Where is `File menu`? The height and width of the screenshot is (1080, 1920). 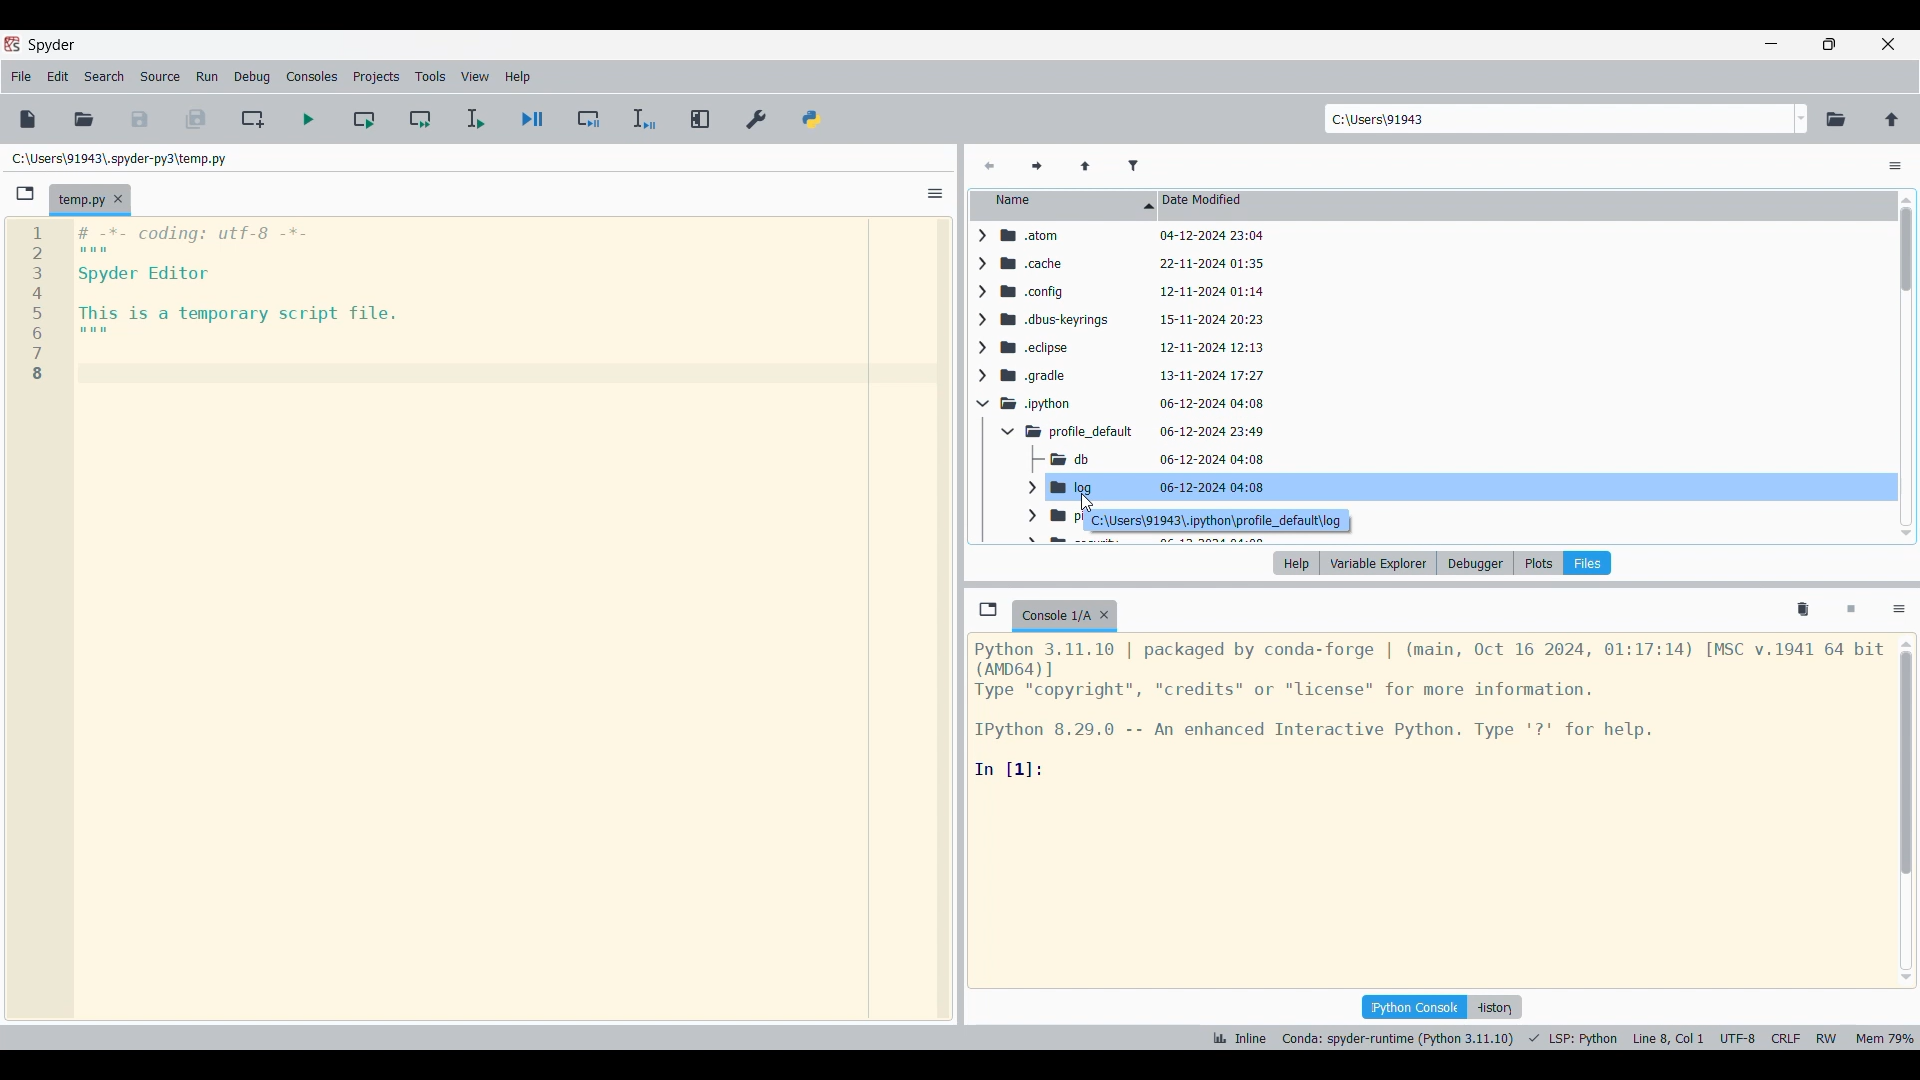
File menu is located at coordinates (21, 77).